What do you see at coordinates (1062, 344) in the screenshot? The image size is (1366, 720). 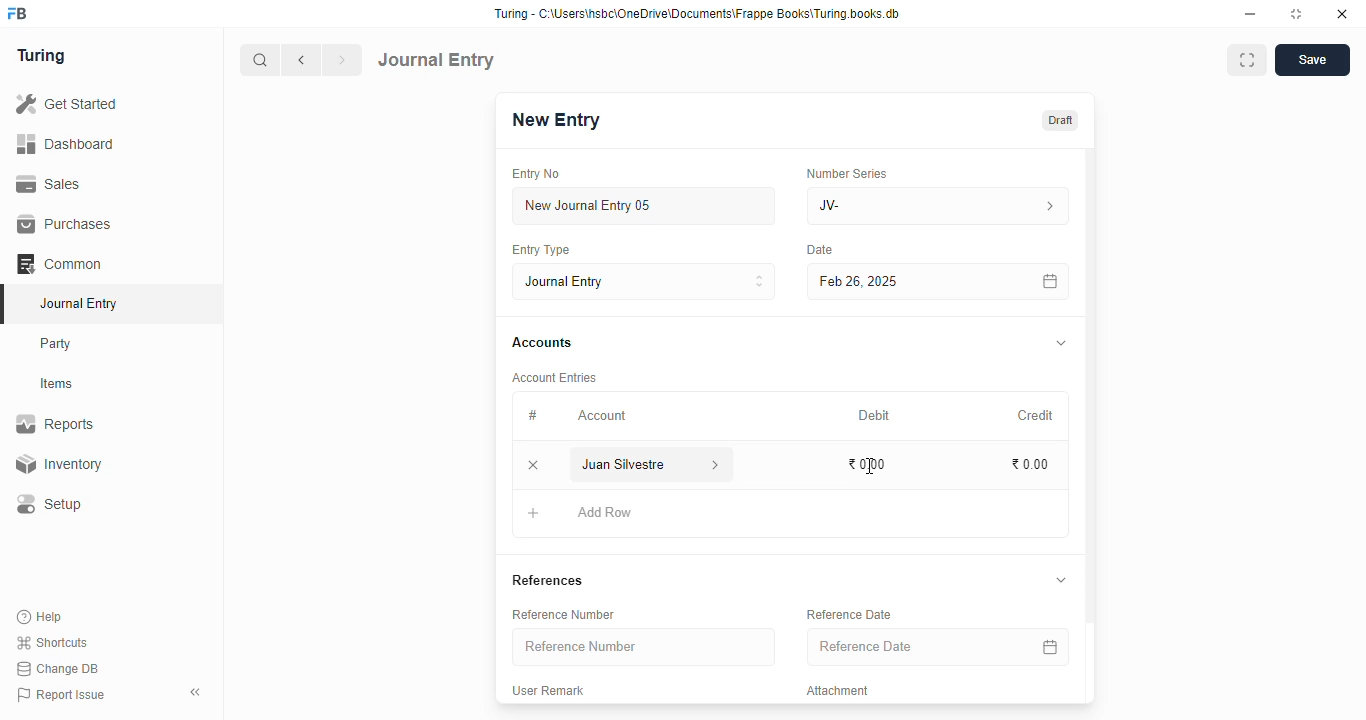 I see `toggle expand/collapse` at bounding box center [1062, 344].